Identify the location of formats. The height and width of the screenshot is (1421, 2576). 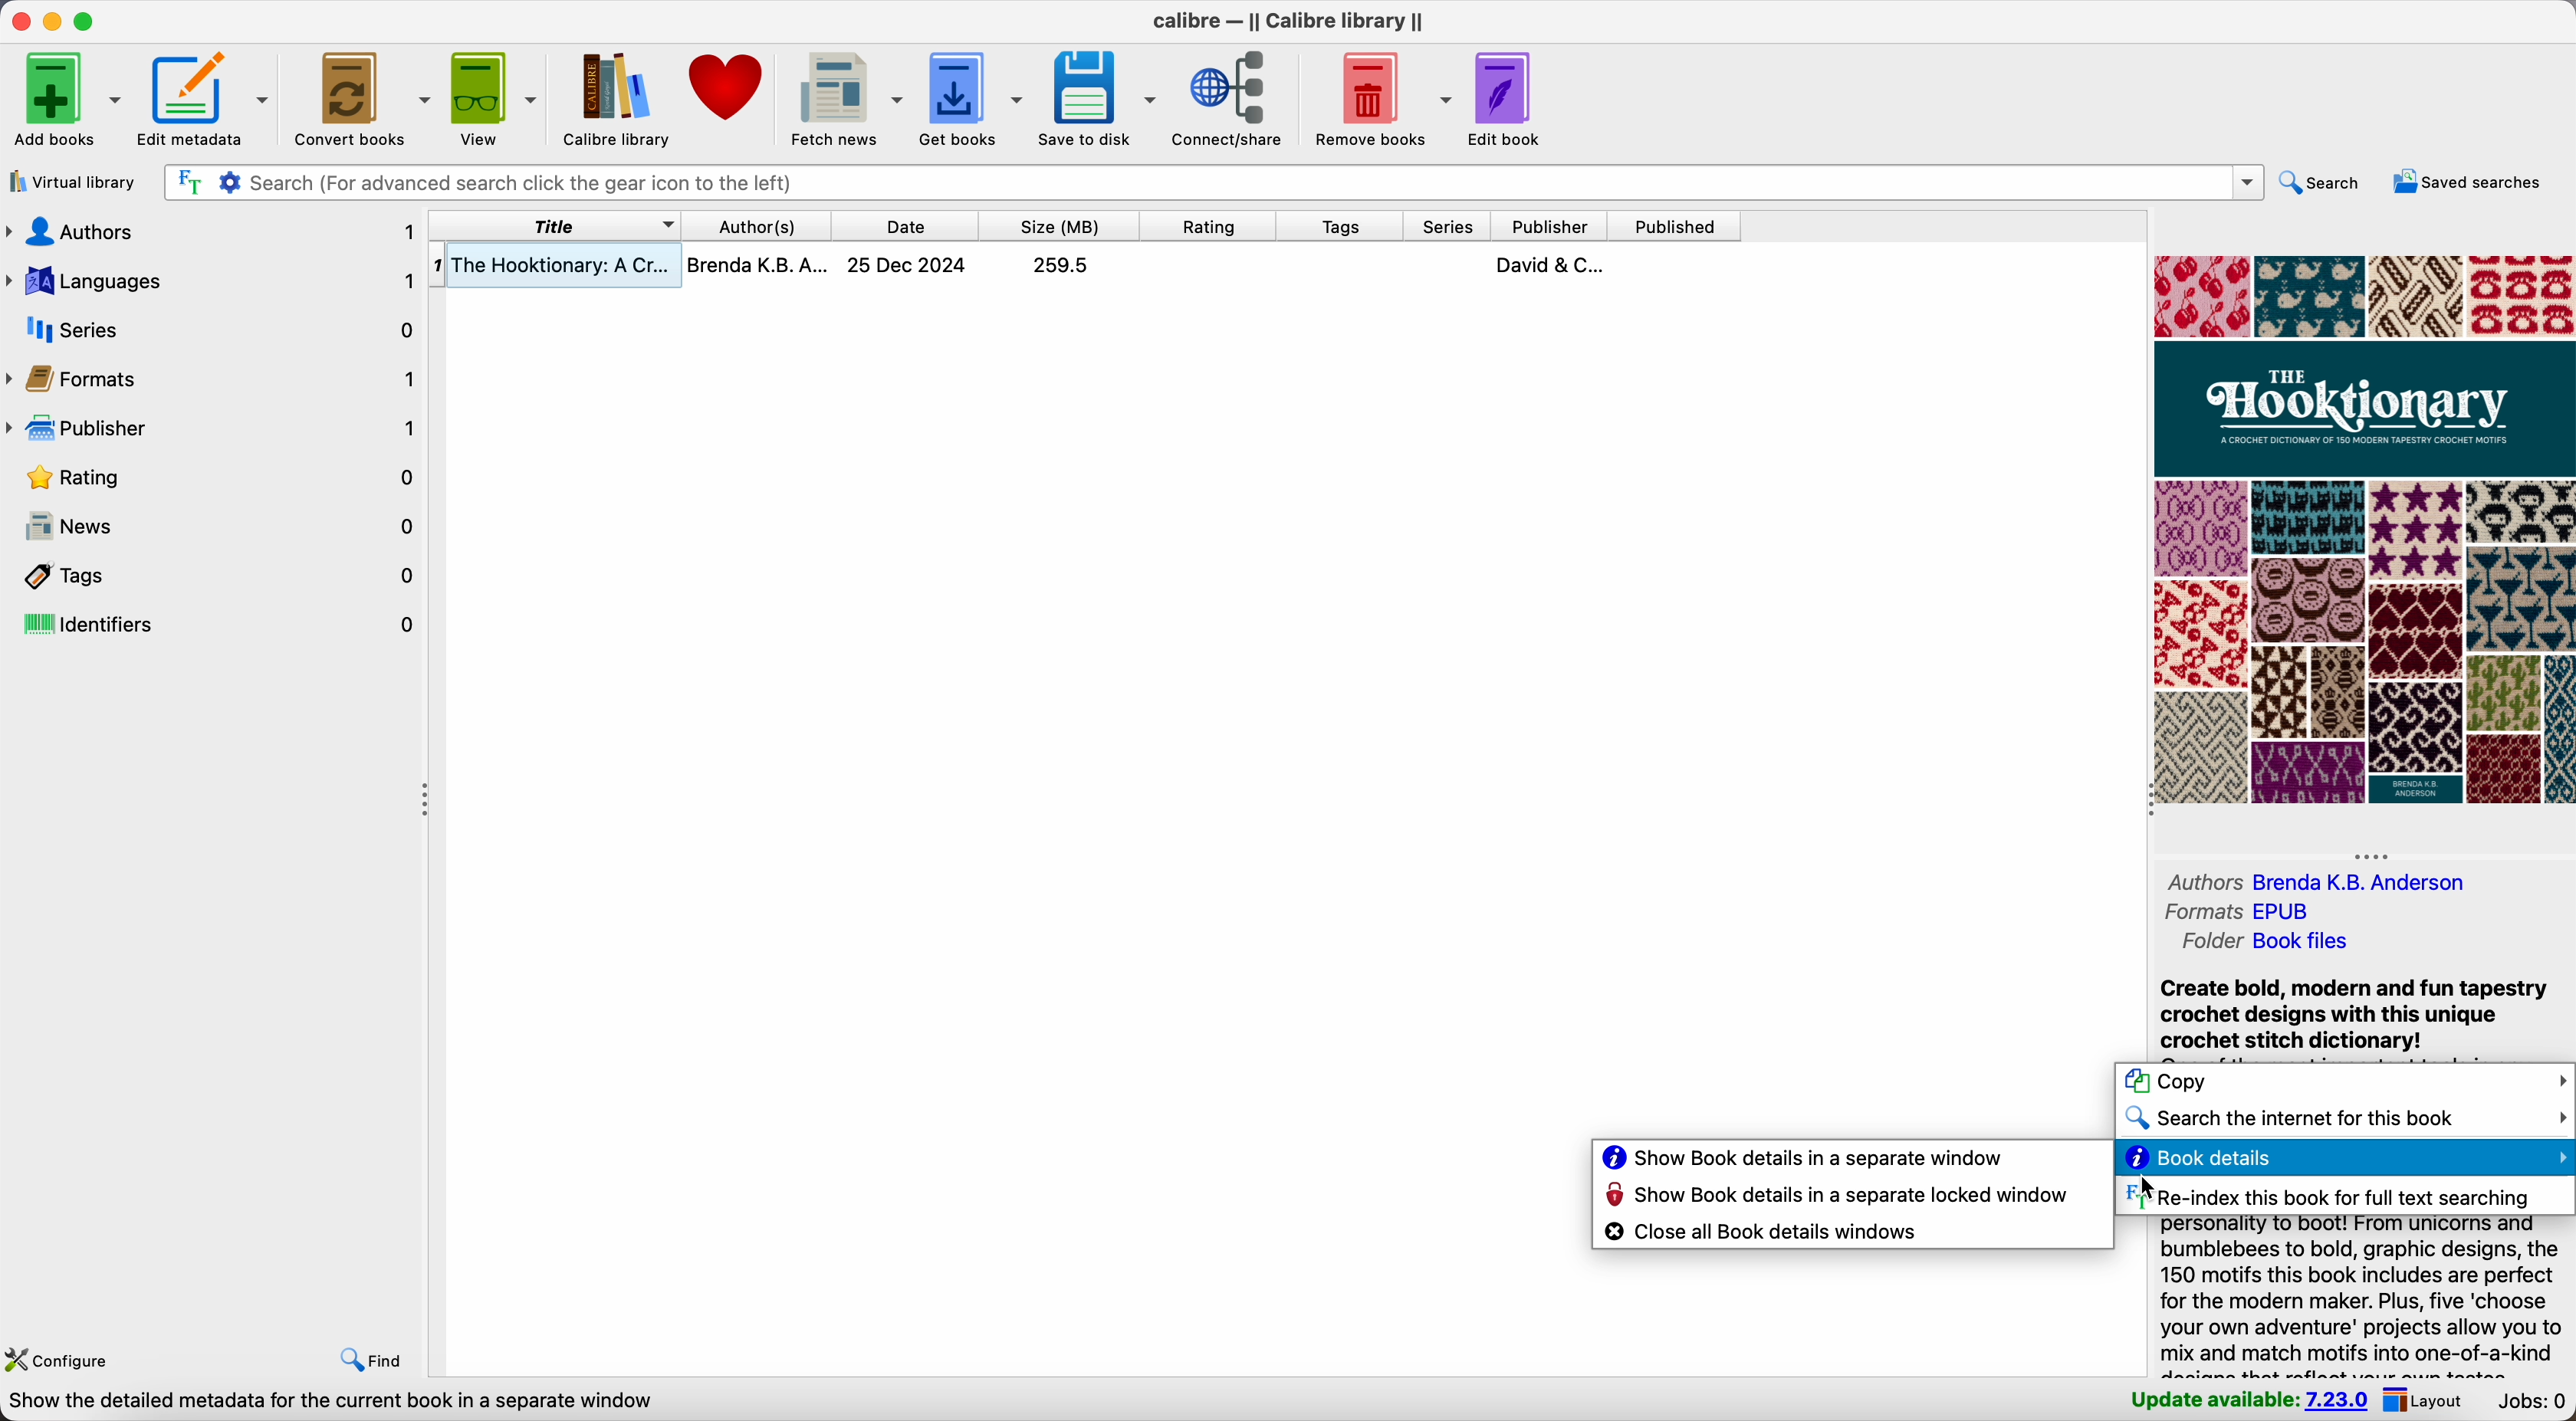
(214, 381).